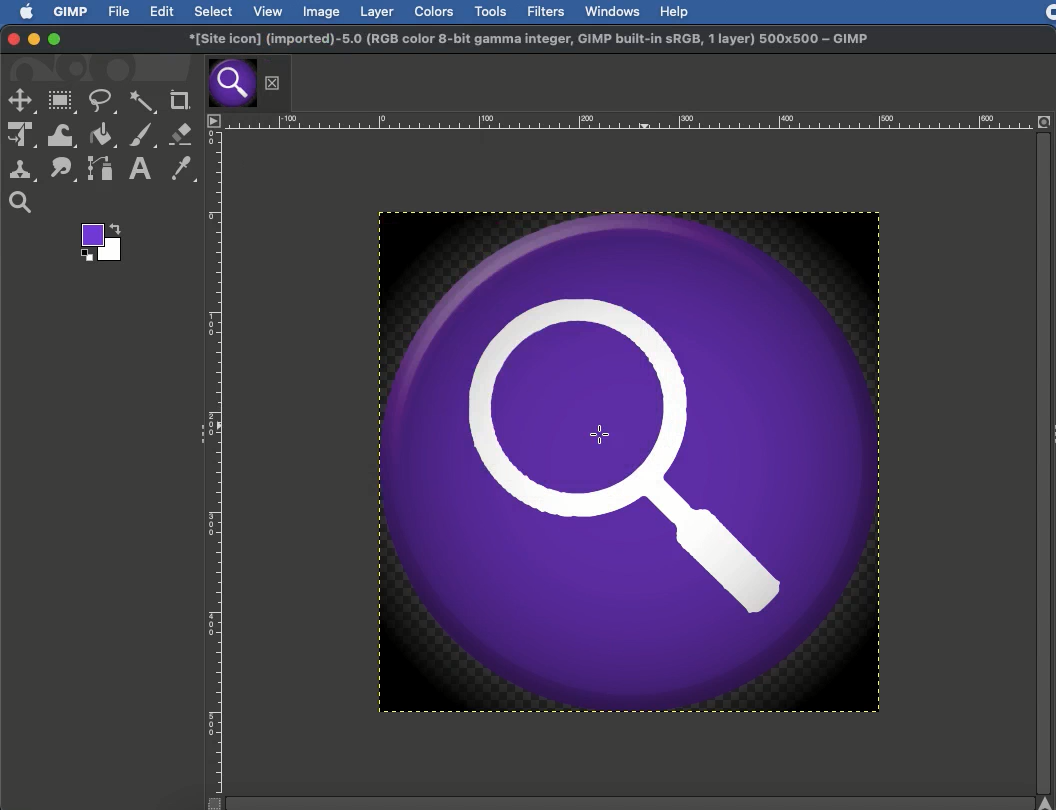 Image resolution: width=1056 pixels, height=810 pixels. What do you see at coordinates (491, 12) in the screenshot?
I see `Tools` at bounding box center [491, 12].